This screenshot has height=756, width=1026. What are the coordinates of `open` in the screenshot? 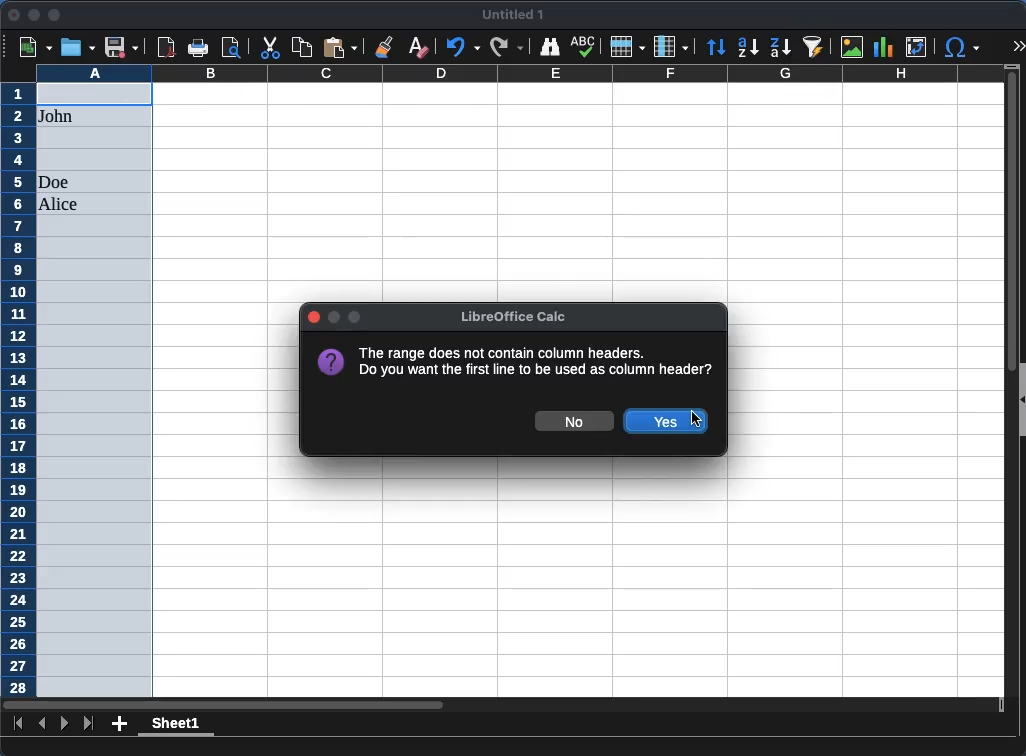 It's located at (78, 47).